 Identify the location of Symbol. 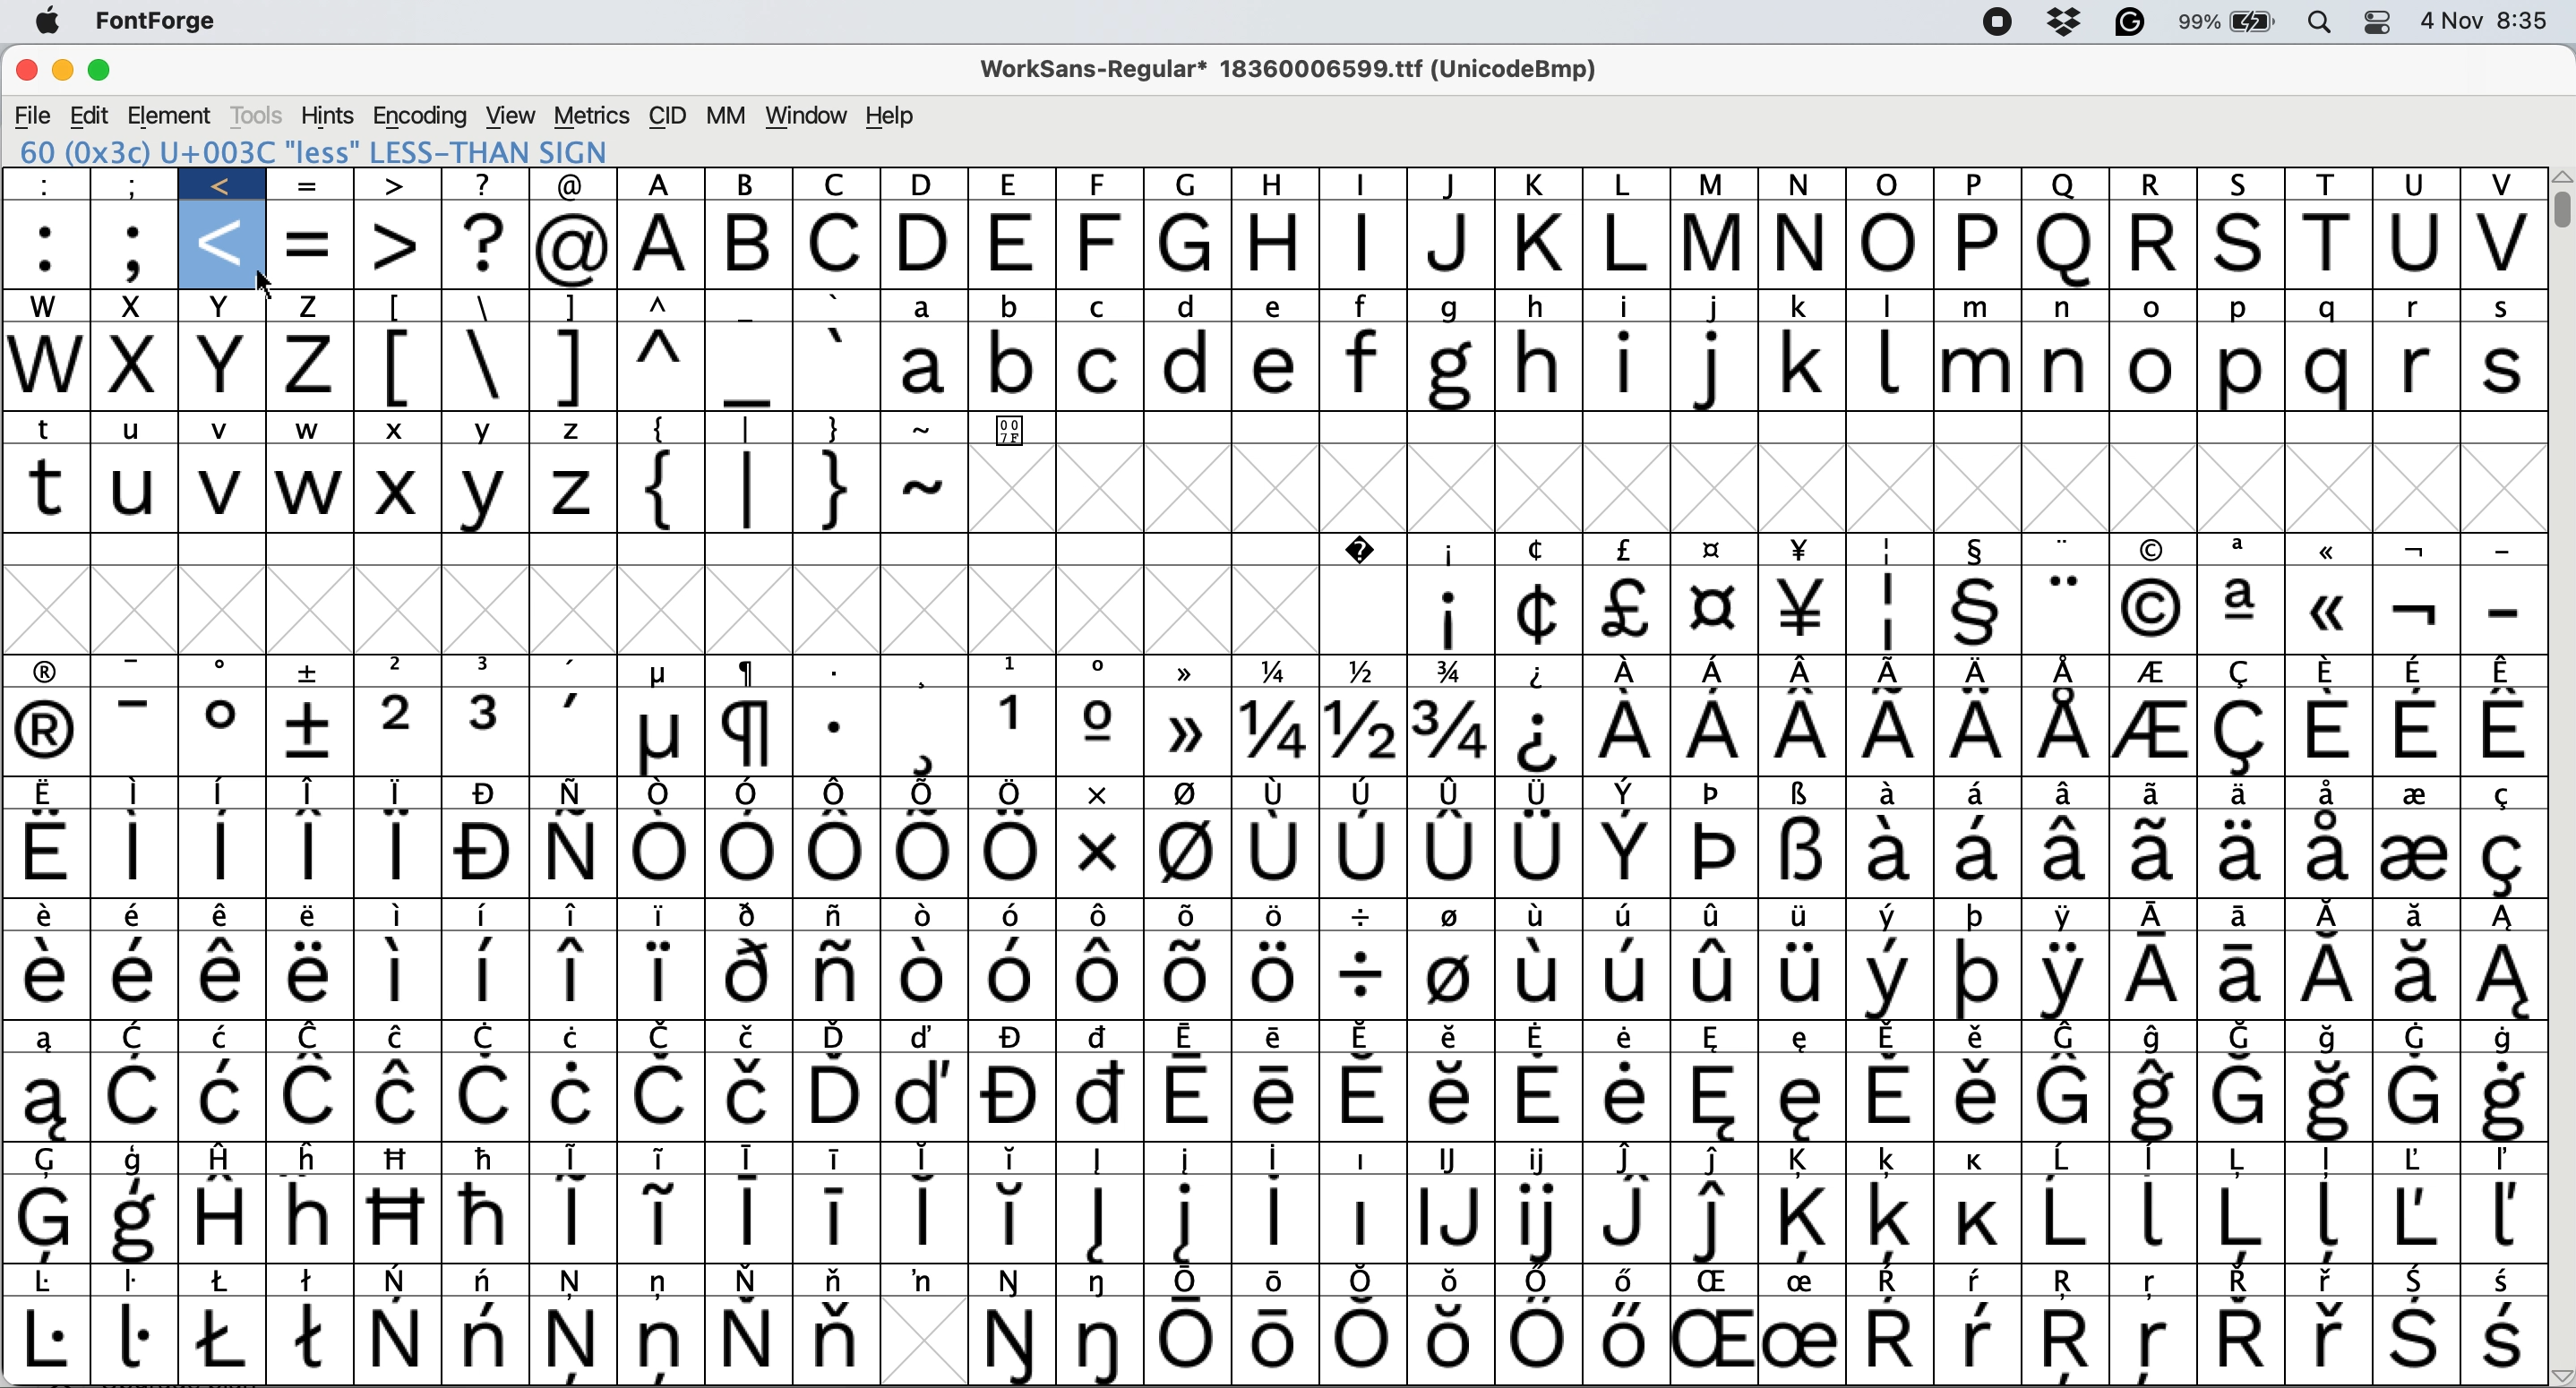
(49, 1101).